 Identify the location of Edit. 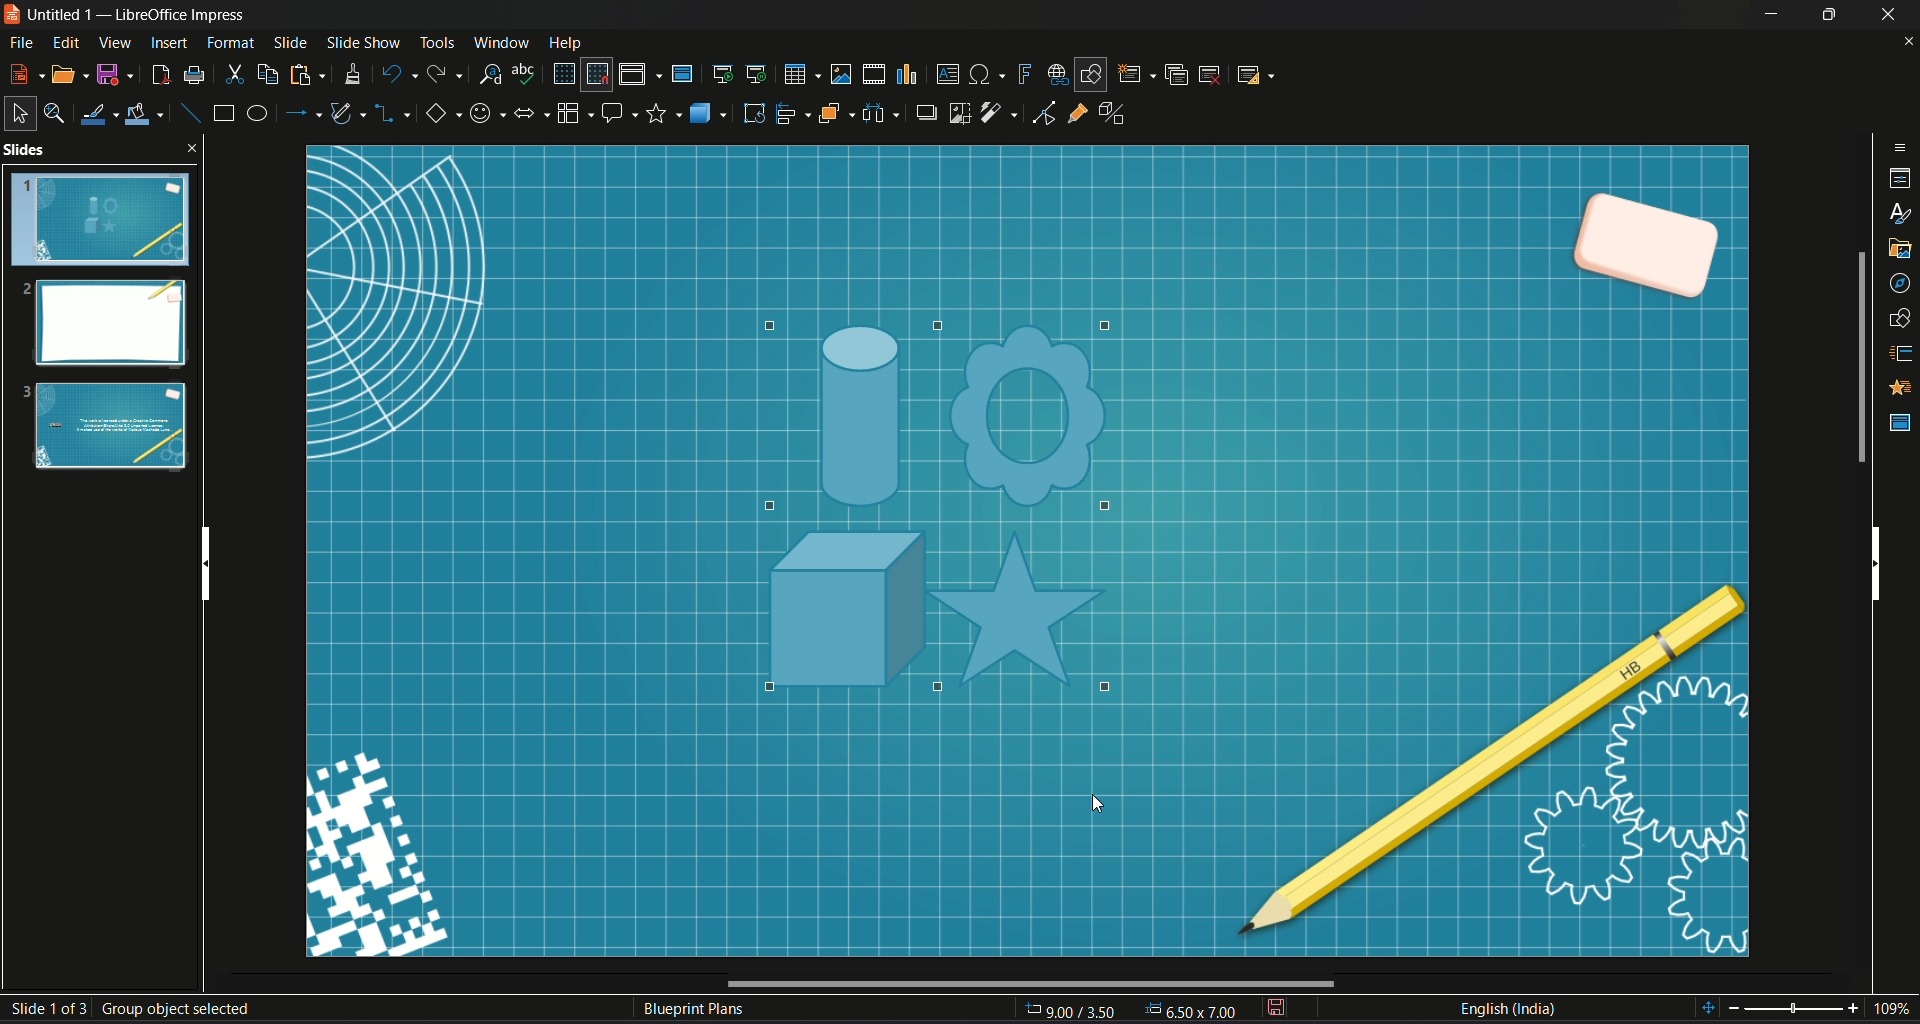
(67, 43).